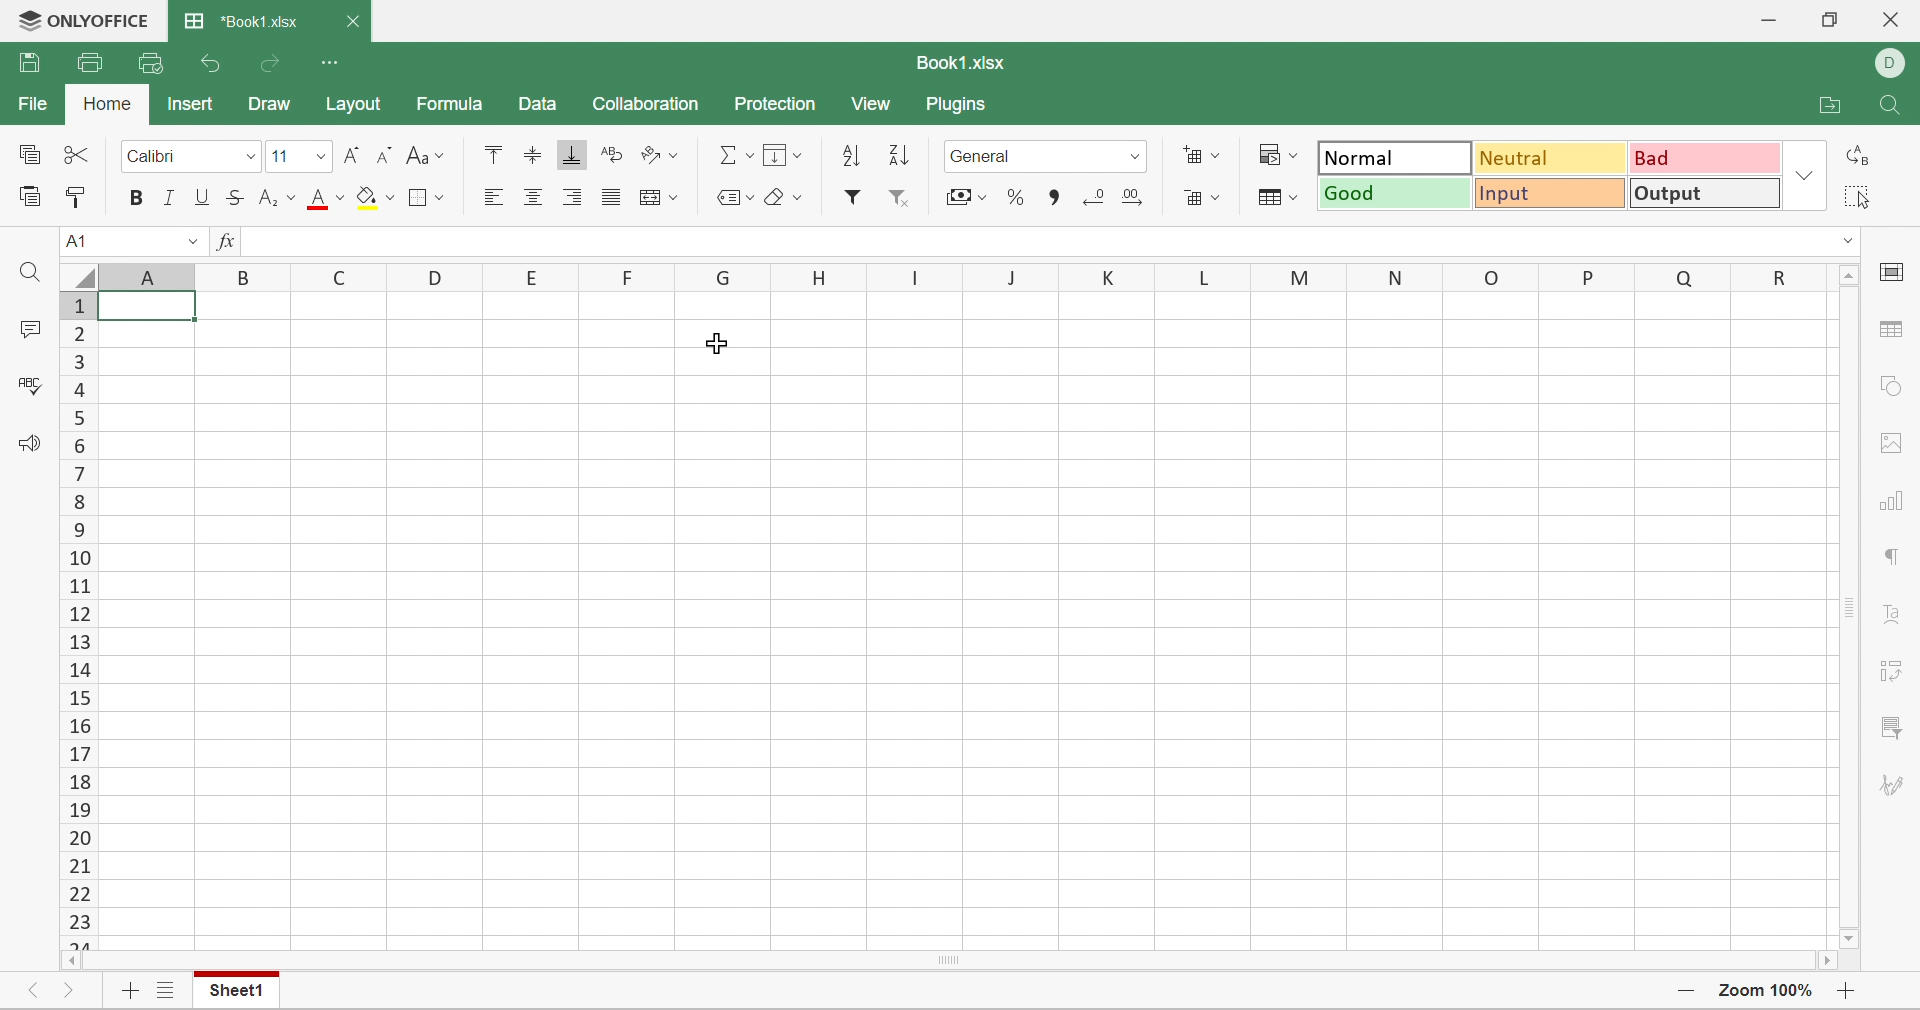 This screenshot has height=1010, width=1920. Describe the element at coordinates (916, 274) in the screenshot. I see `I` at that location.